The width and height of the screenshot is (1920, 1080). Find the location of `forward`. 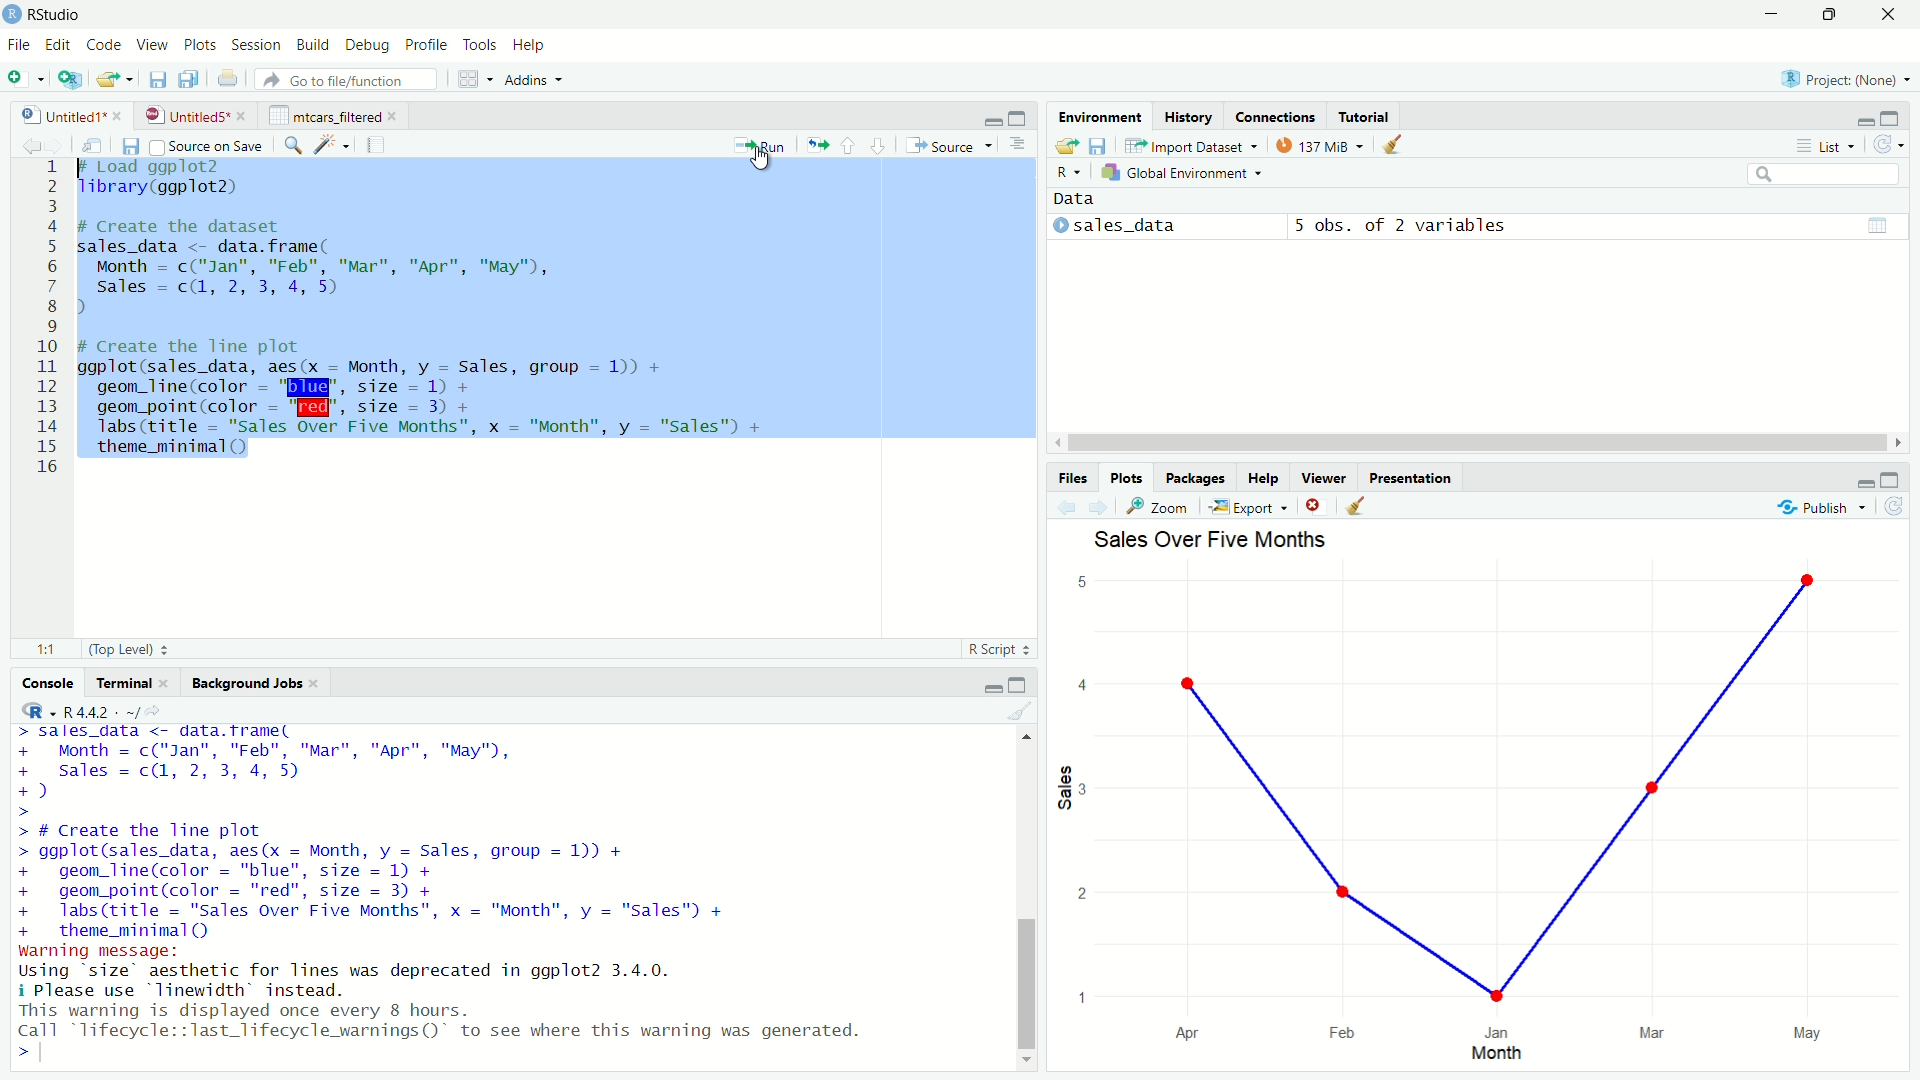

forward is located at coordinates (63, 147).